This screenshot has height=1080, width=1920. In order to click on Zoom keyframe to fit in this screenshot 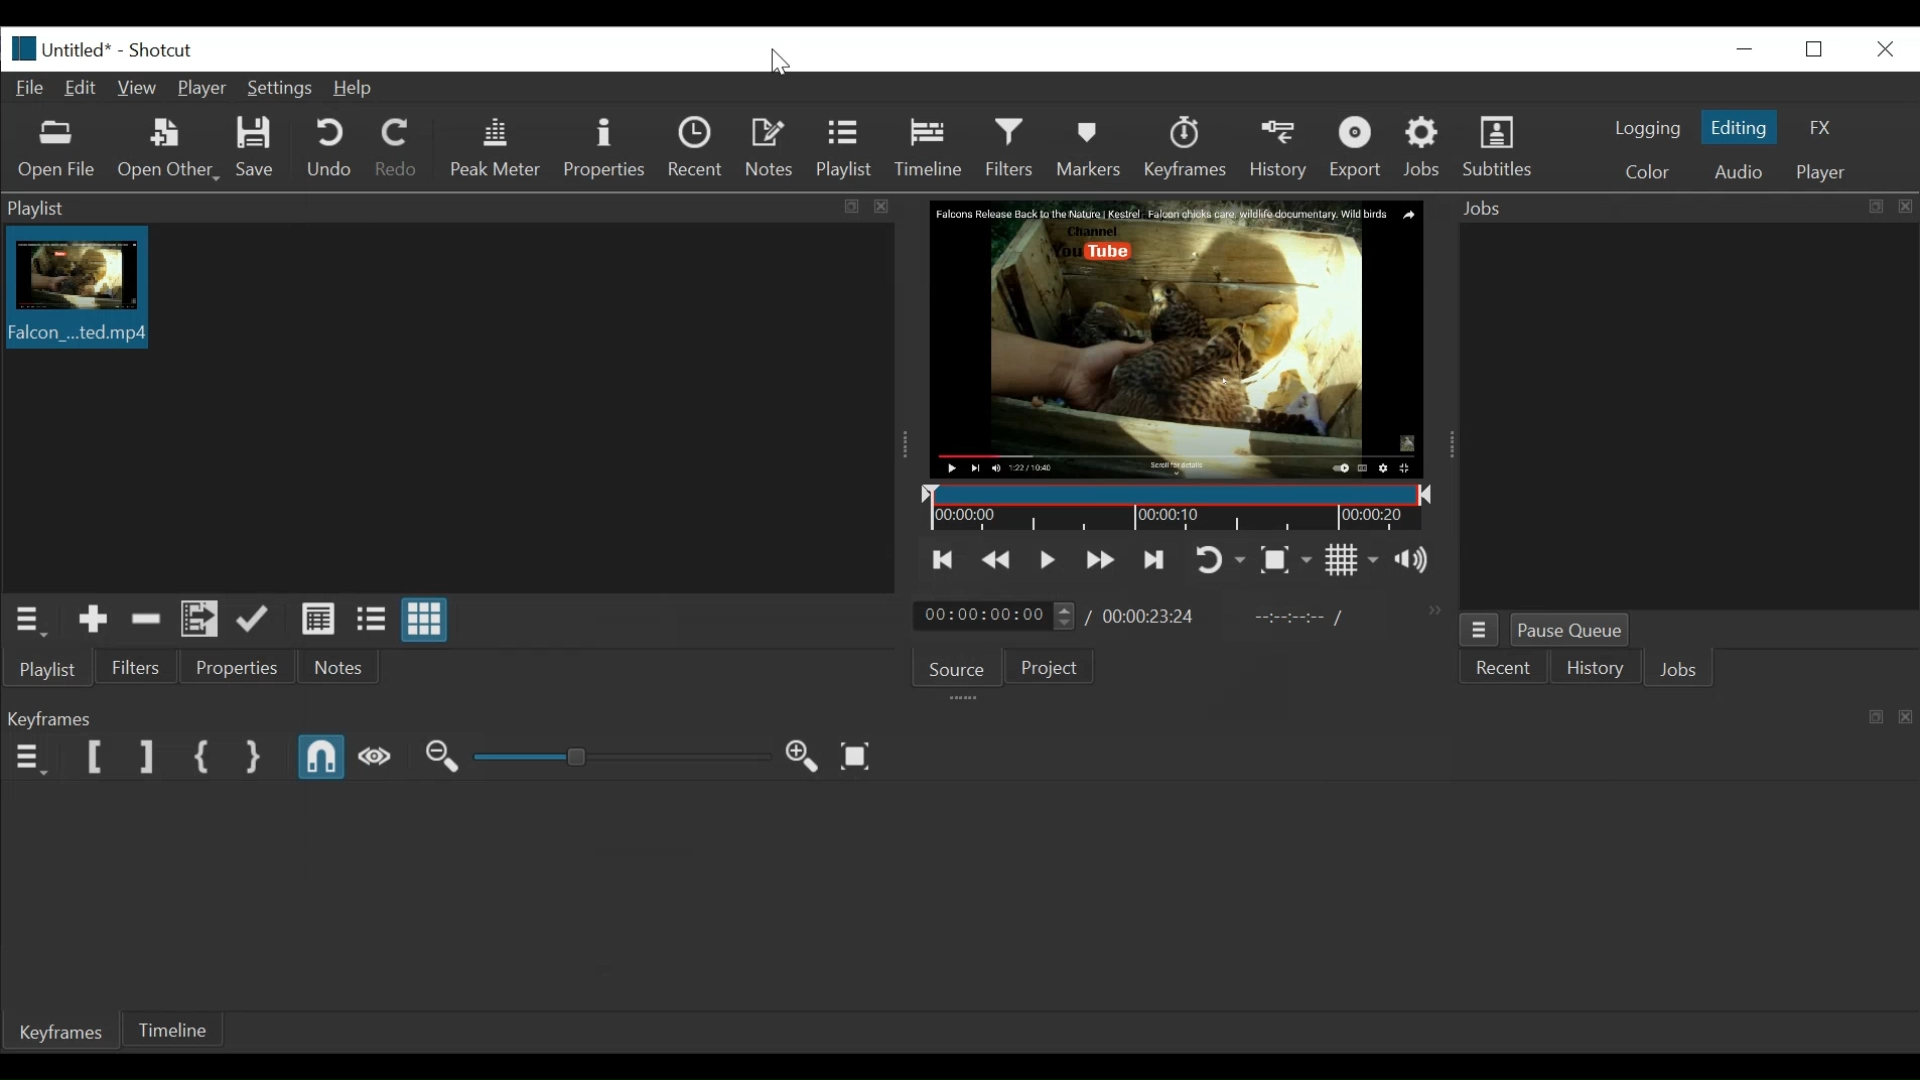, I will do `click(856, 755)`.